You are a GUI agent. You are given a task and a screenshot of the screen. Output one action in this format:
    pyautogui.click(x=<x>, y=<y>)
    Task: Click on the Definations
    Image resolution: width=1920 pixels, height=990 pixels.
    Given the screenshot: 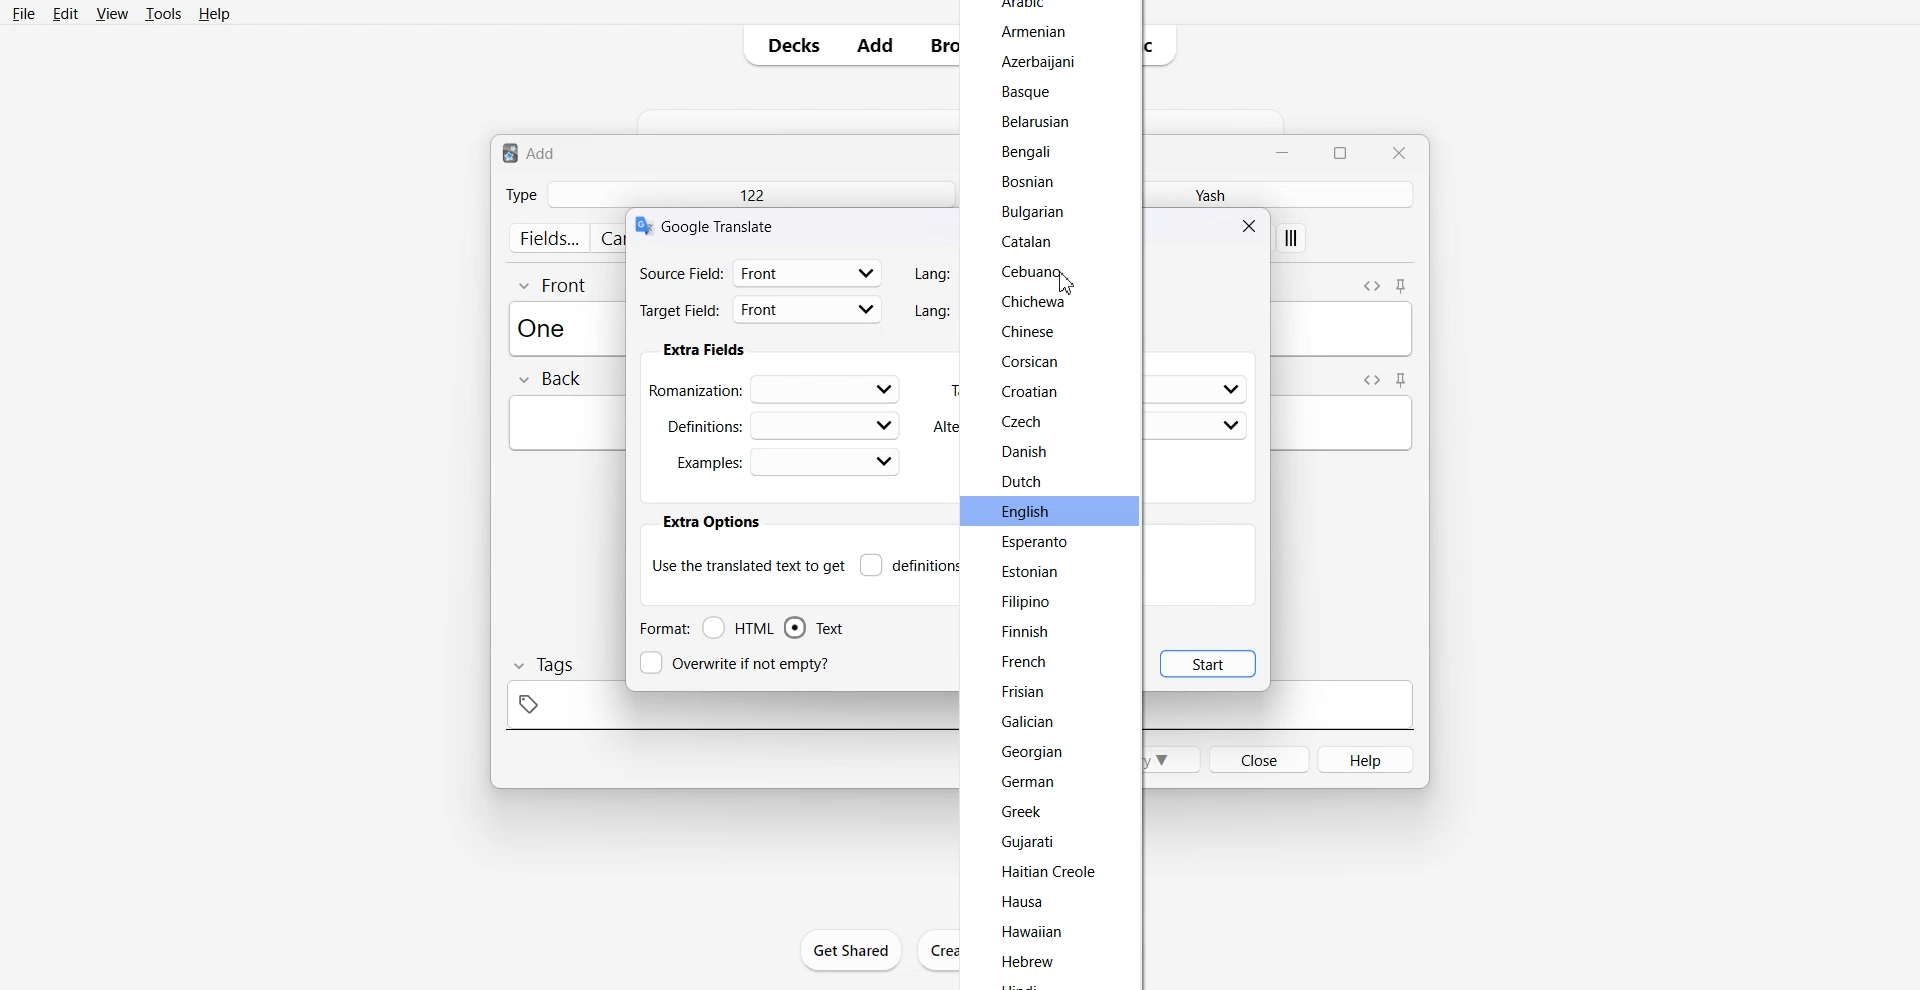 What is the action you would take?
    pyautogui.click(x=780, y=424)
    